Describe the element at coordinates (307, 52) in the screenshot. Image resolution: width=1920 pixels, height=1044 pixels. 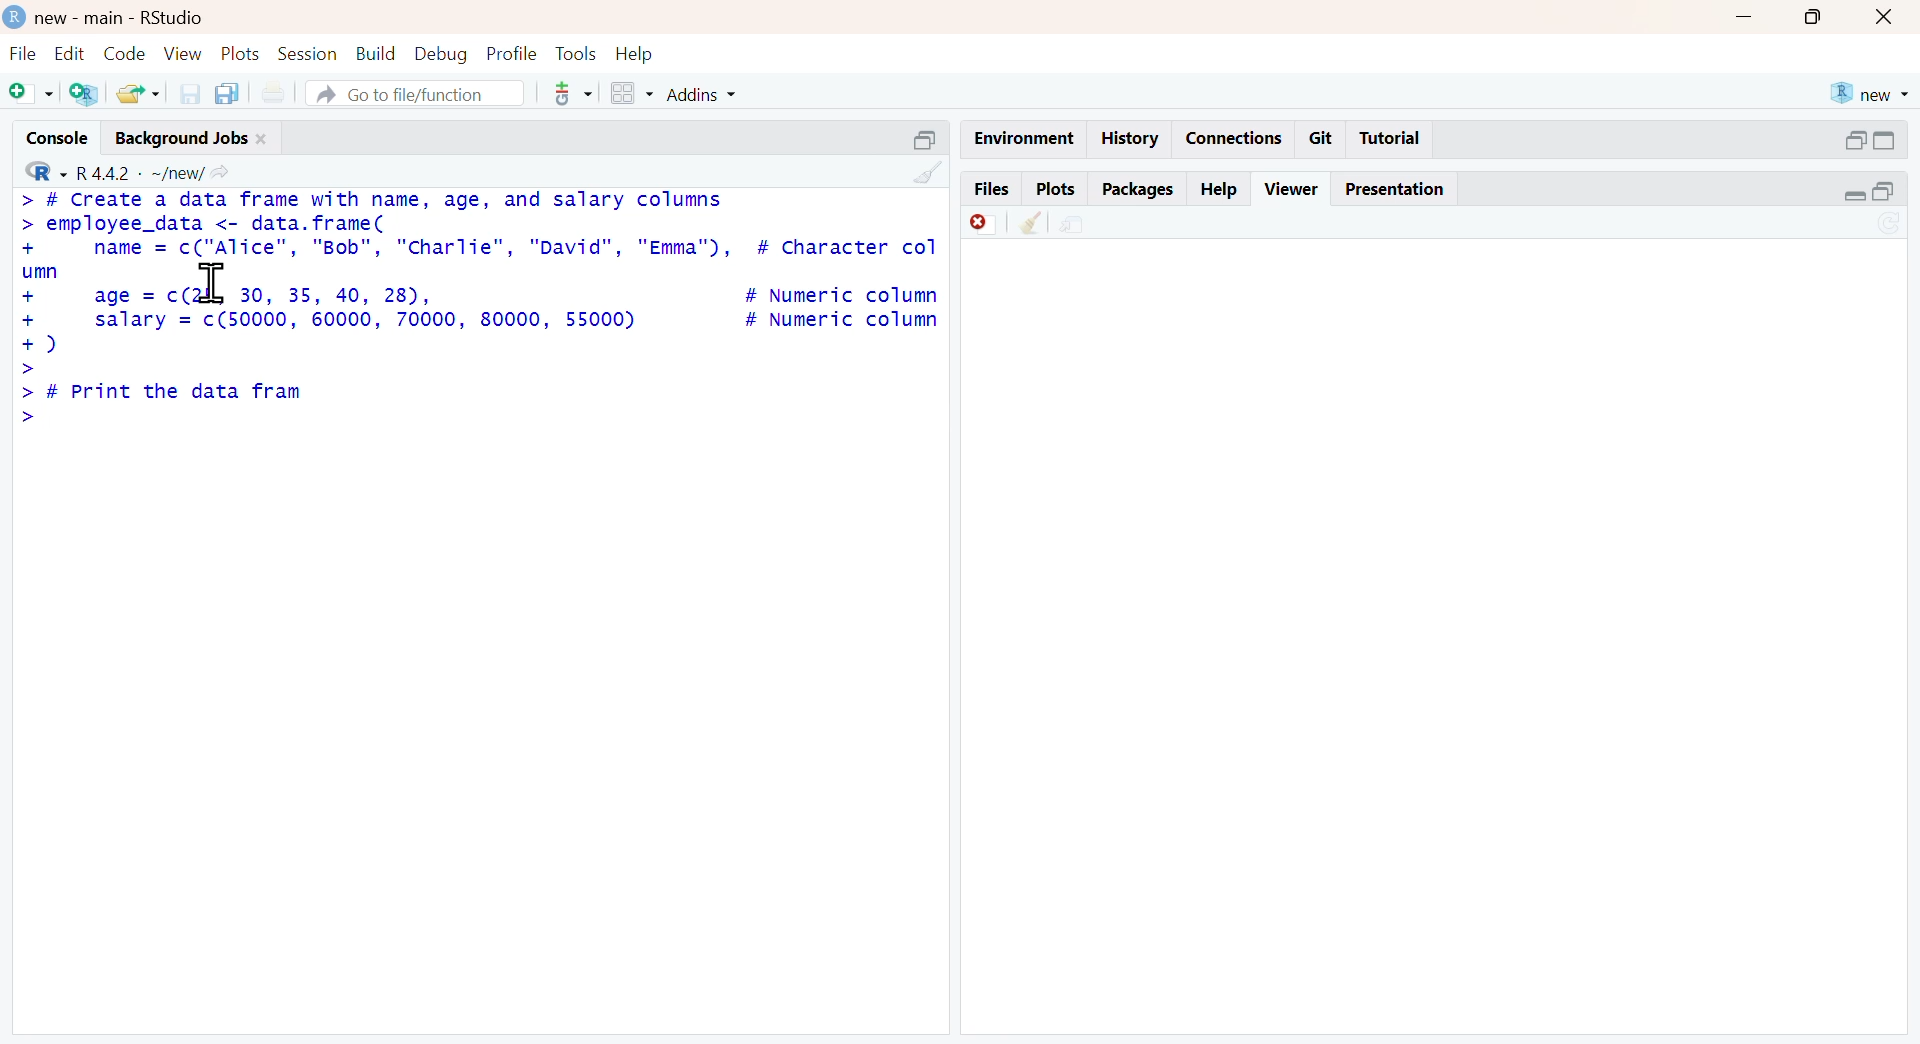
I see `Session` at that location.